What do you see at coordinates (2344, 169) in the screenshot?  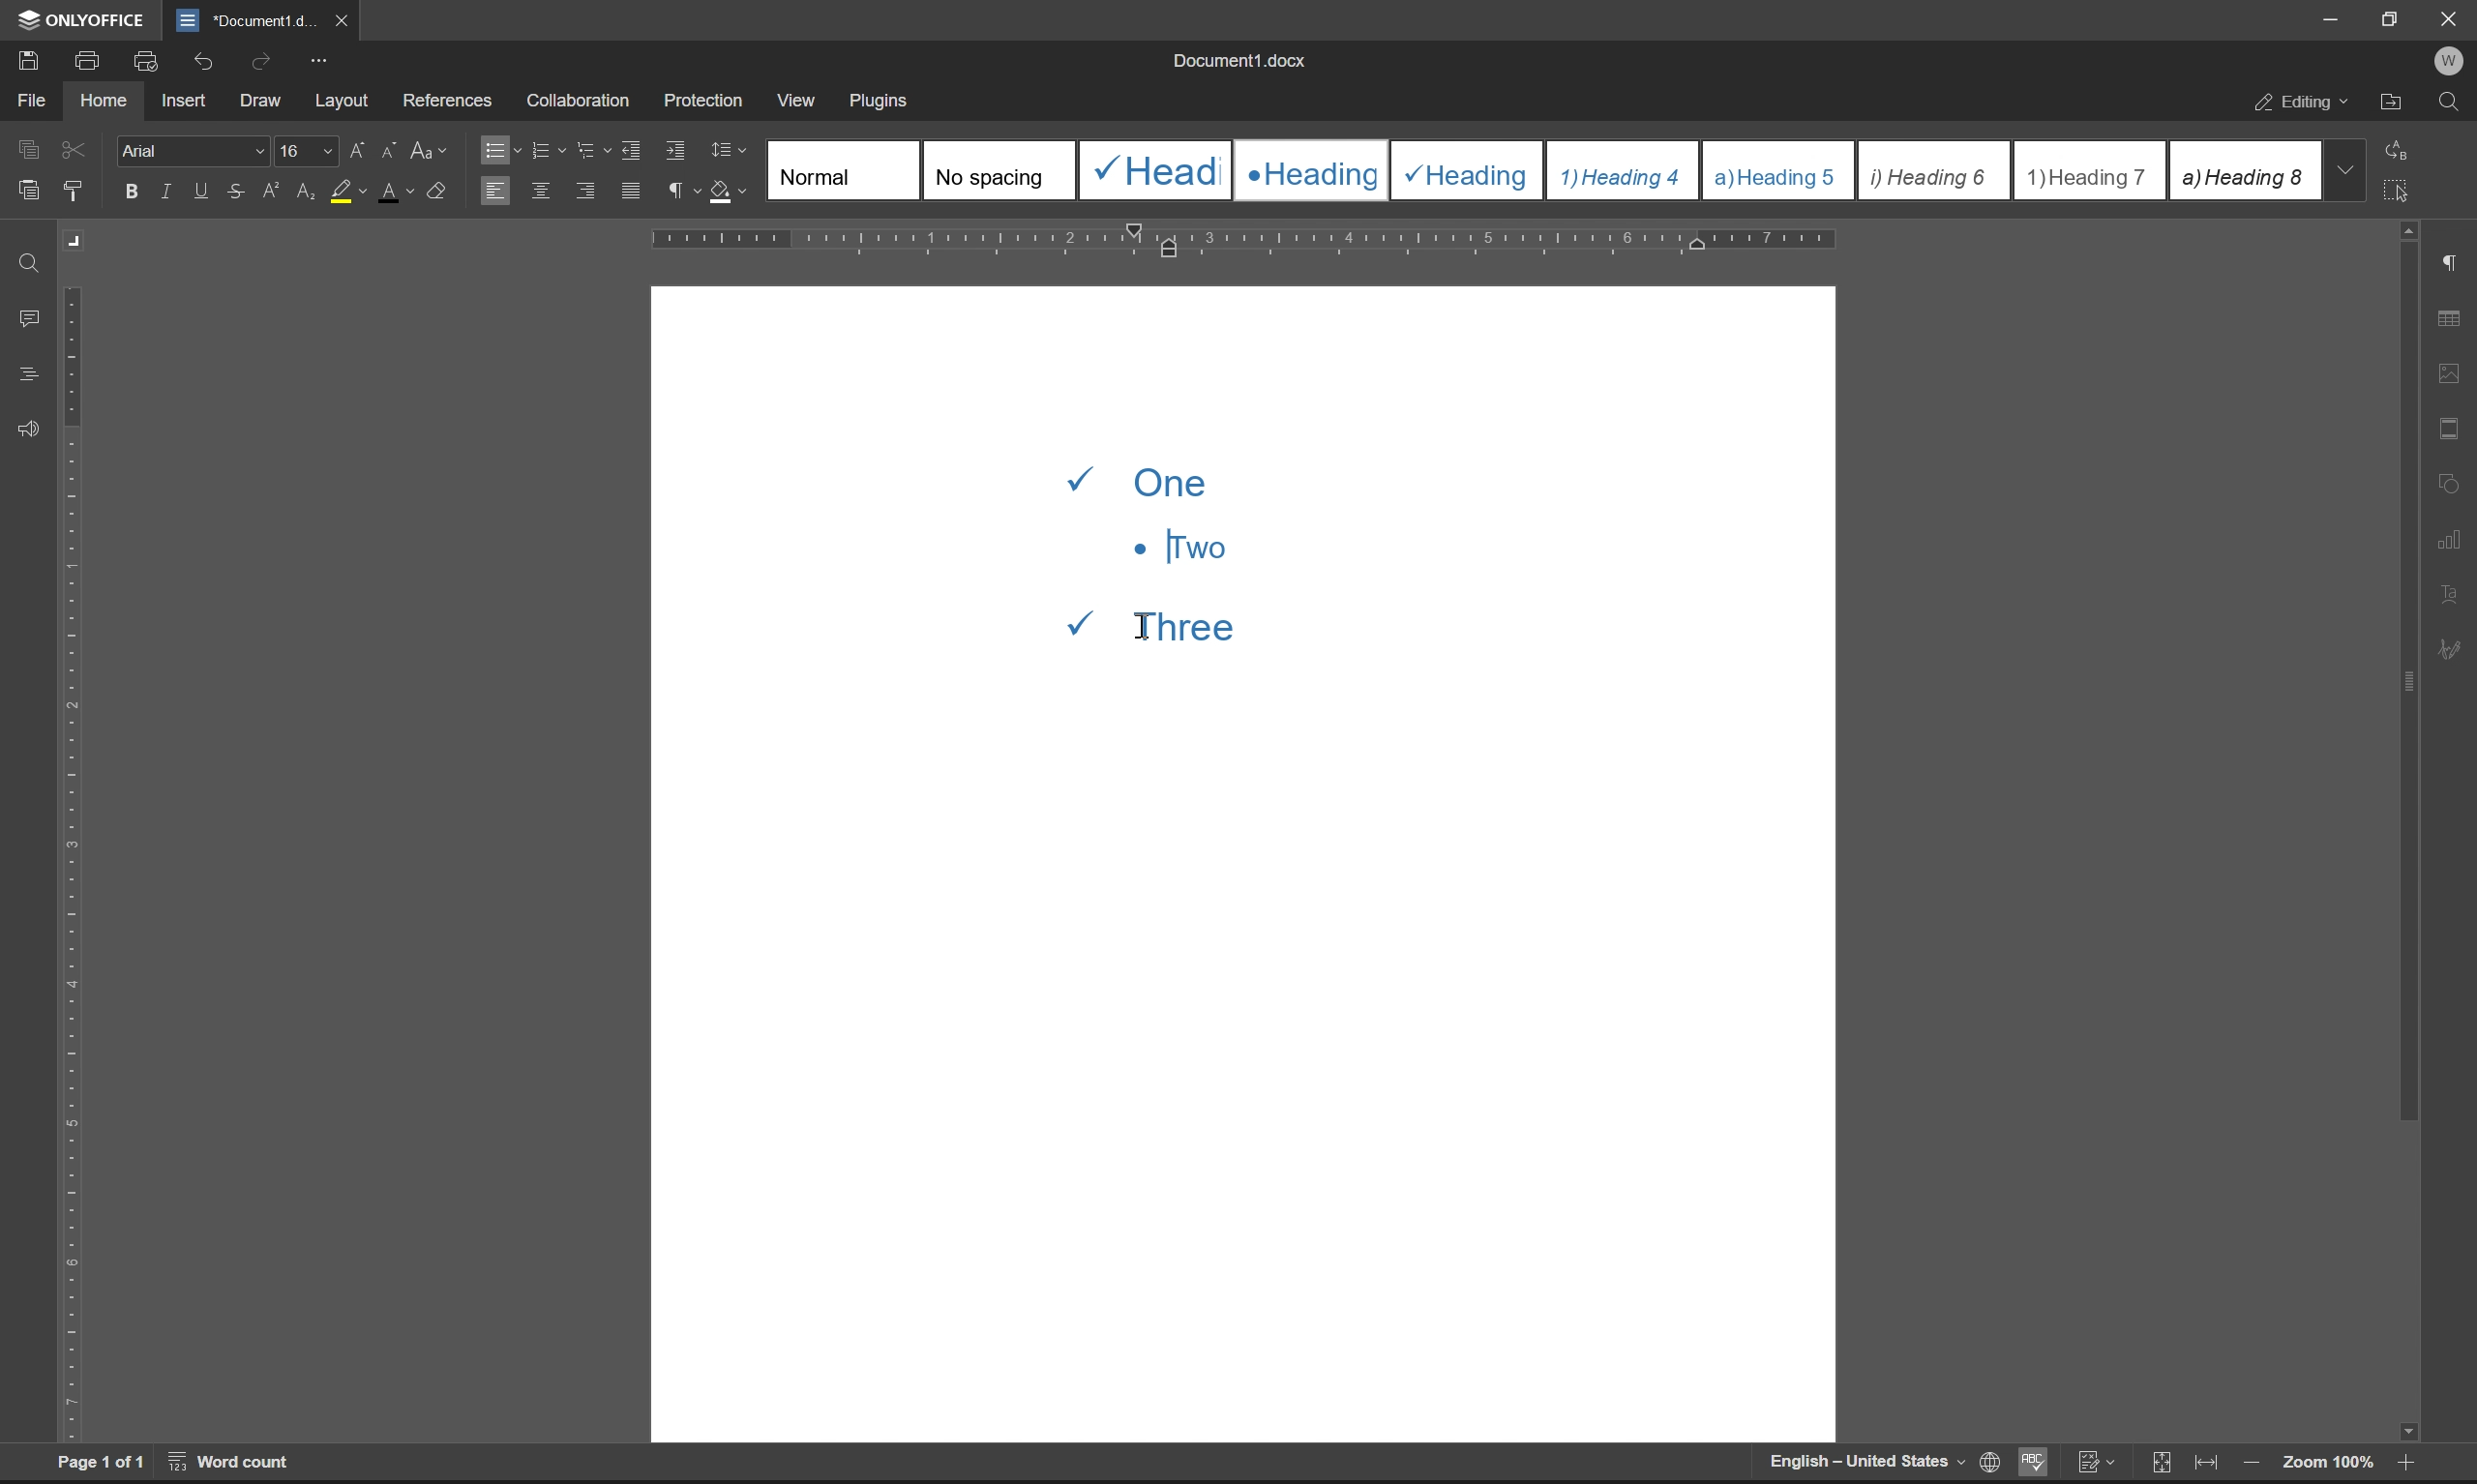 I see `drop down` at bounding box center [2344, 169].